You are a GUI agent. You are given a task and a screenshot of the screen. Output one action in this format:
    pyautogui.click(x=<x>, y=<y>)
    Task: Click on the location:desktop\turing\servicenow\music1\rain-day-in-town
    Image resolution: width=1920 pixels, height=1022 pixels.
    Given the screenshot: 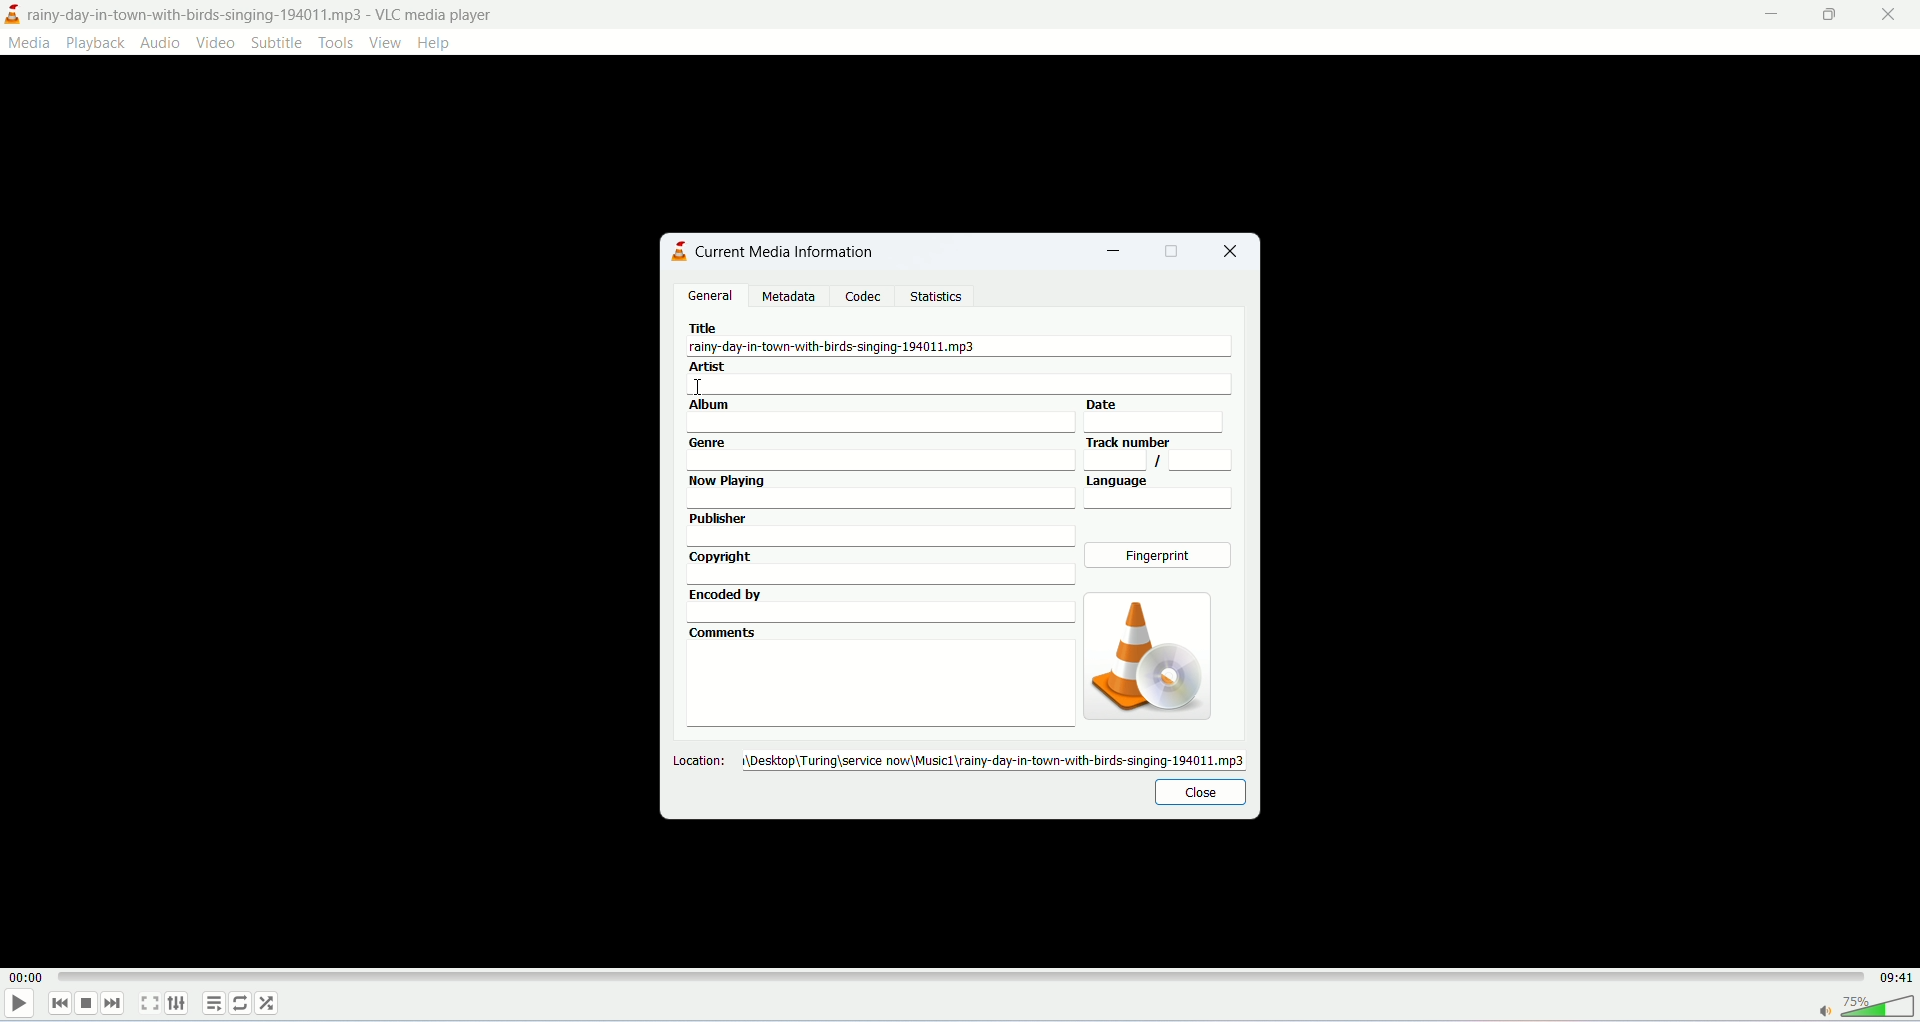 What is the action you would take?
    pyautogui.click(x=961, y=759)
    